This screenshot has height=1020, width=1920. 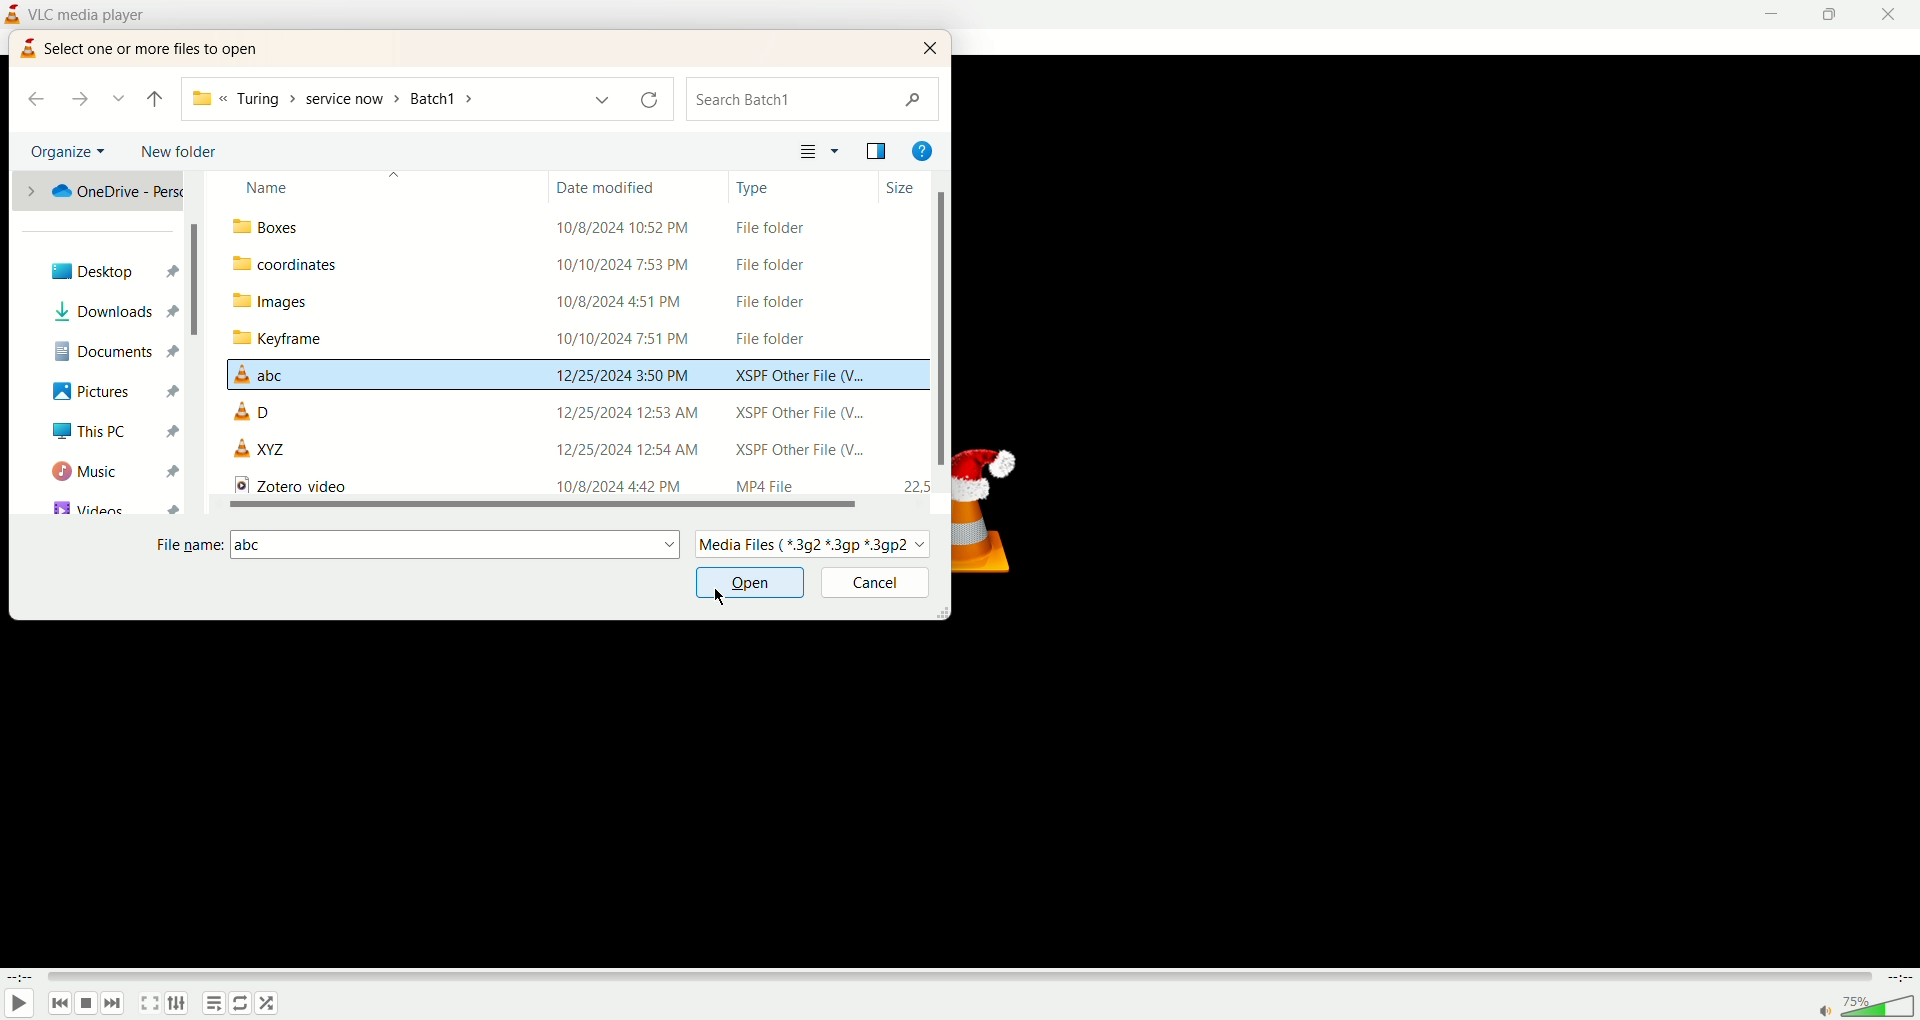 I want to click on folder, so click(x=575, y=263).